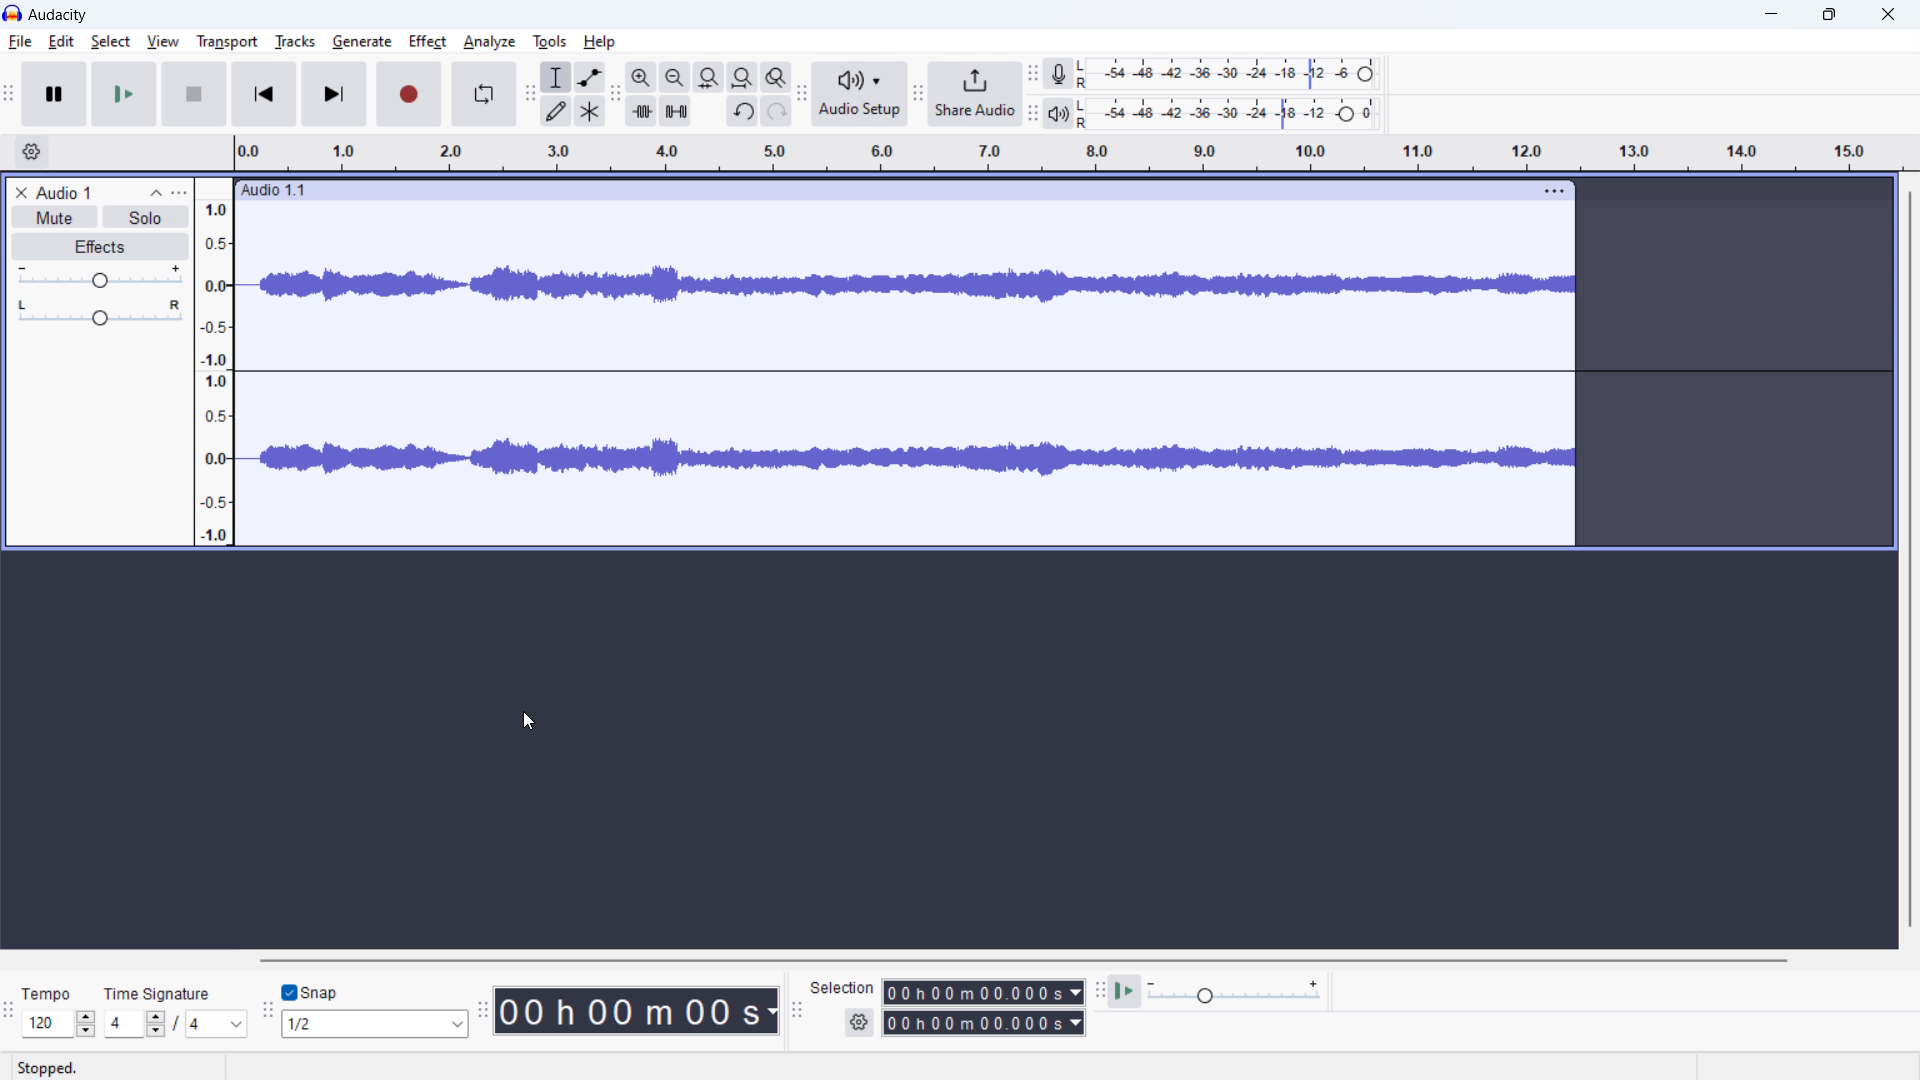 This screenshot has height=1080, width=1920. What do you see at coordinates (982, 1022) in the screenshot?
I see `end time` at bounding box center [982, 1022].